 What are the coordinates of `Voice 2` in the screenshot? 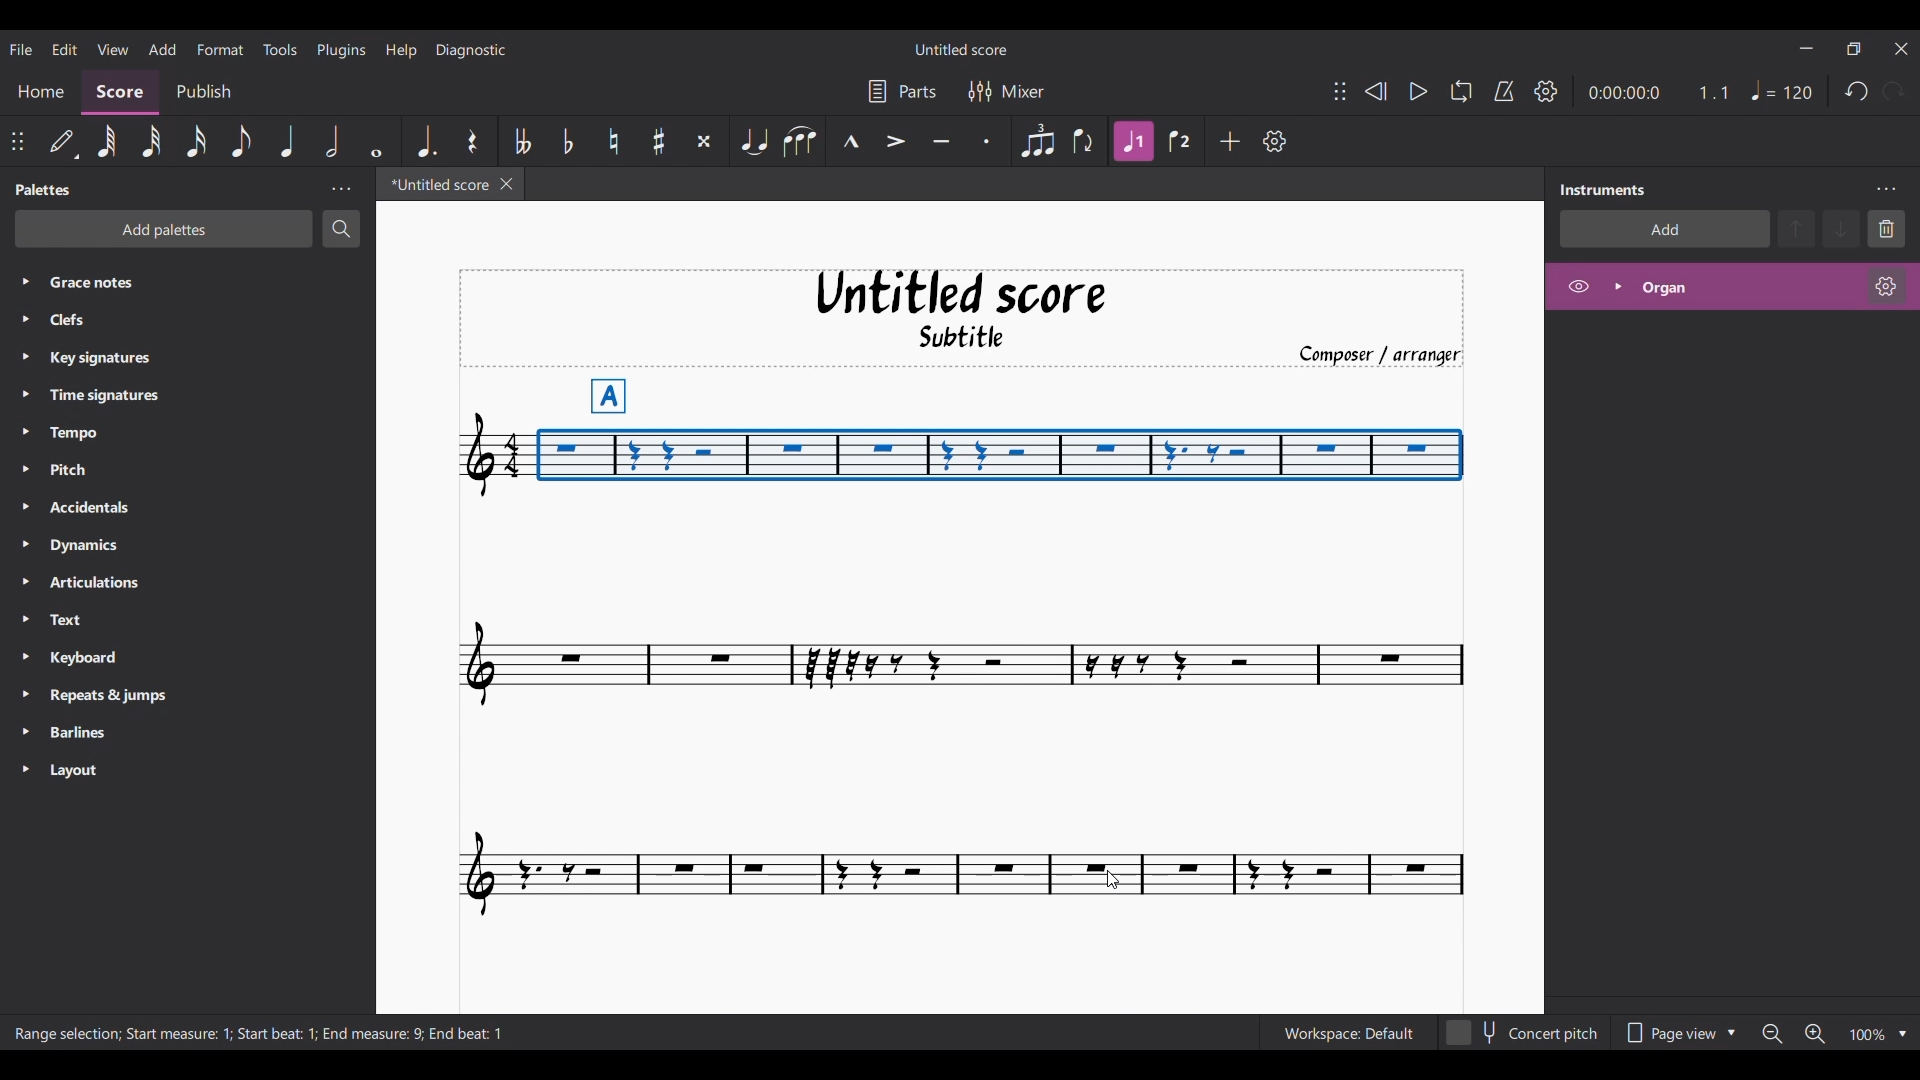 It's located at (1179, 142).